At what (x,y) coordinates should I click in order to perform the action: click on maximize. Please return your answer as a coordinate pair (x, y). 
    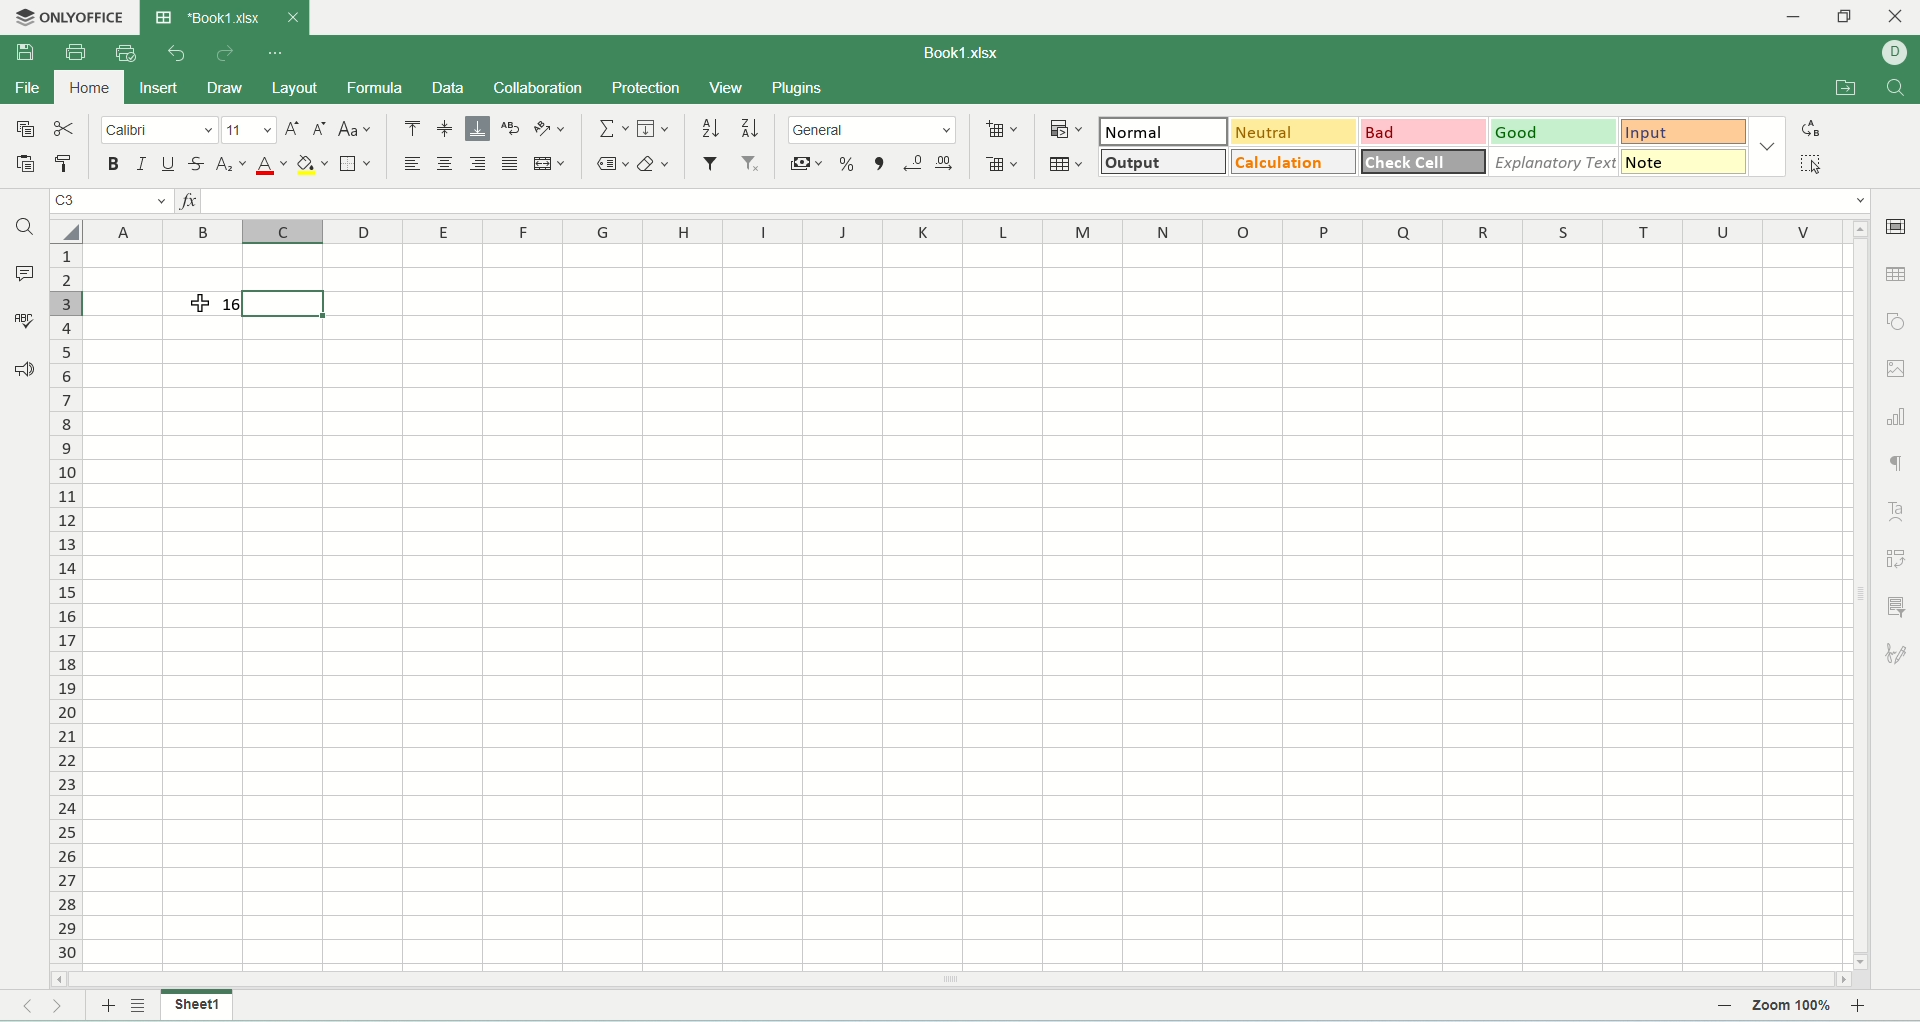
    Looking at the image, I should click on (1846, 21).